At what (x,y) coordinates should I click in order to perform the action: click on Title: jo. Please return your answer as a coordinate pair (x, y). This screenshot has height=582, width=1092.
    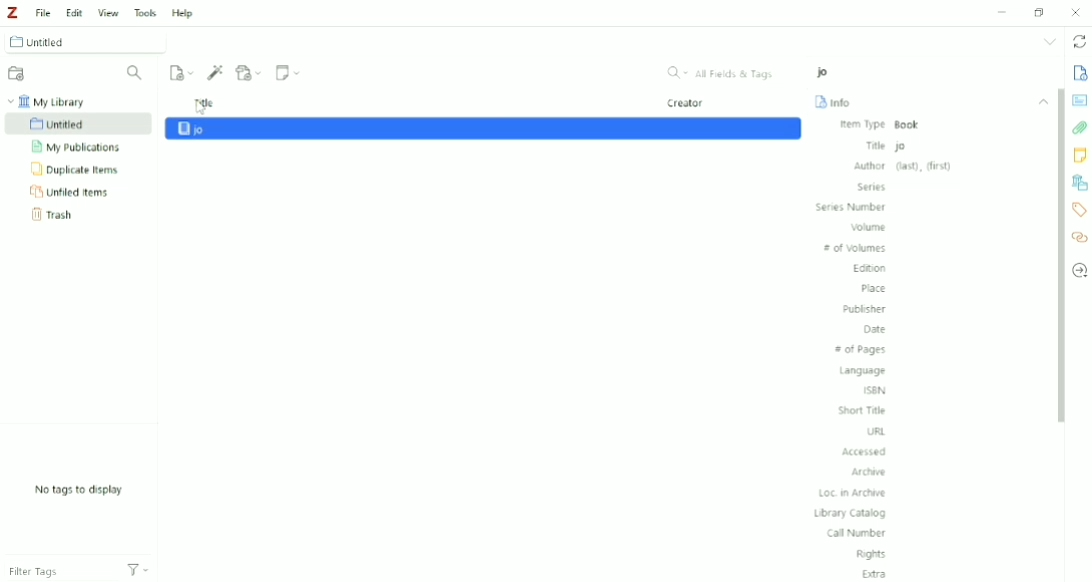
    Looking at the image, I should click on (950, 145).